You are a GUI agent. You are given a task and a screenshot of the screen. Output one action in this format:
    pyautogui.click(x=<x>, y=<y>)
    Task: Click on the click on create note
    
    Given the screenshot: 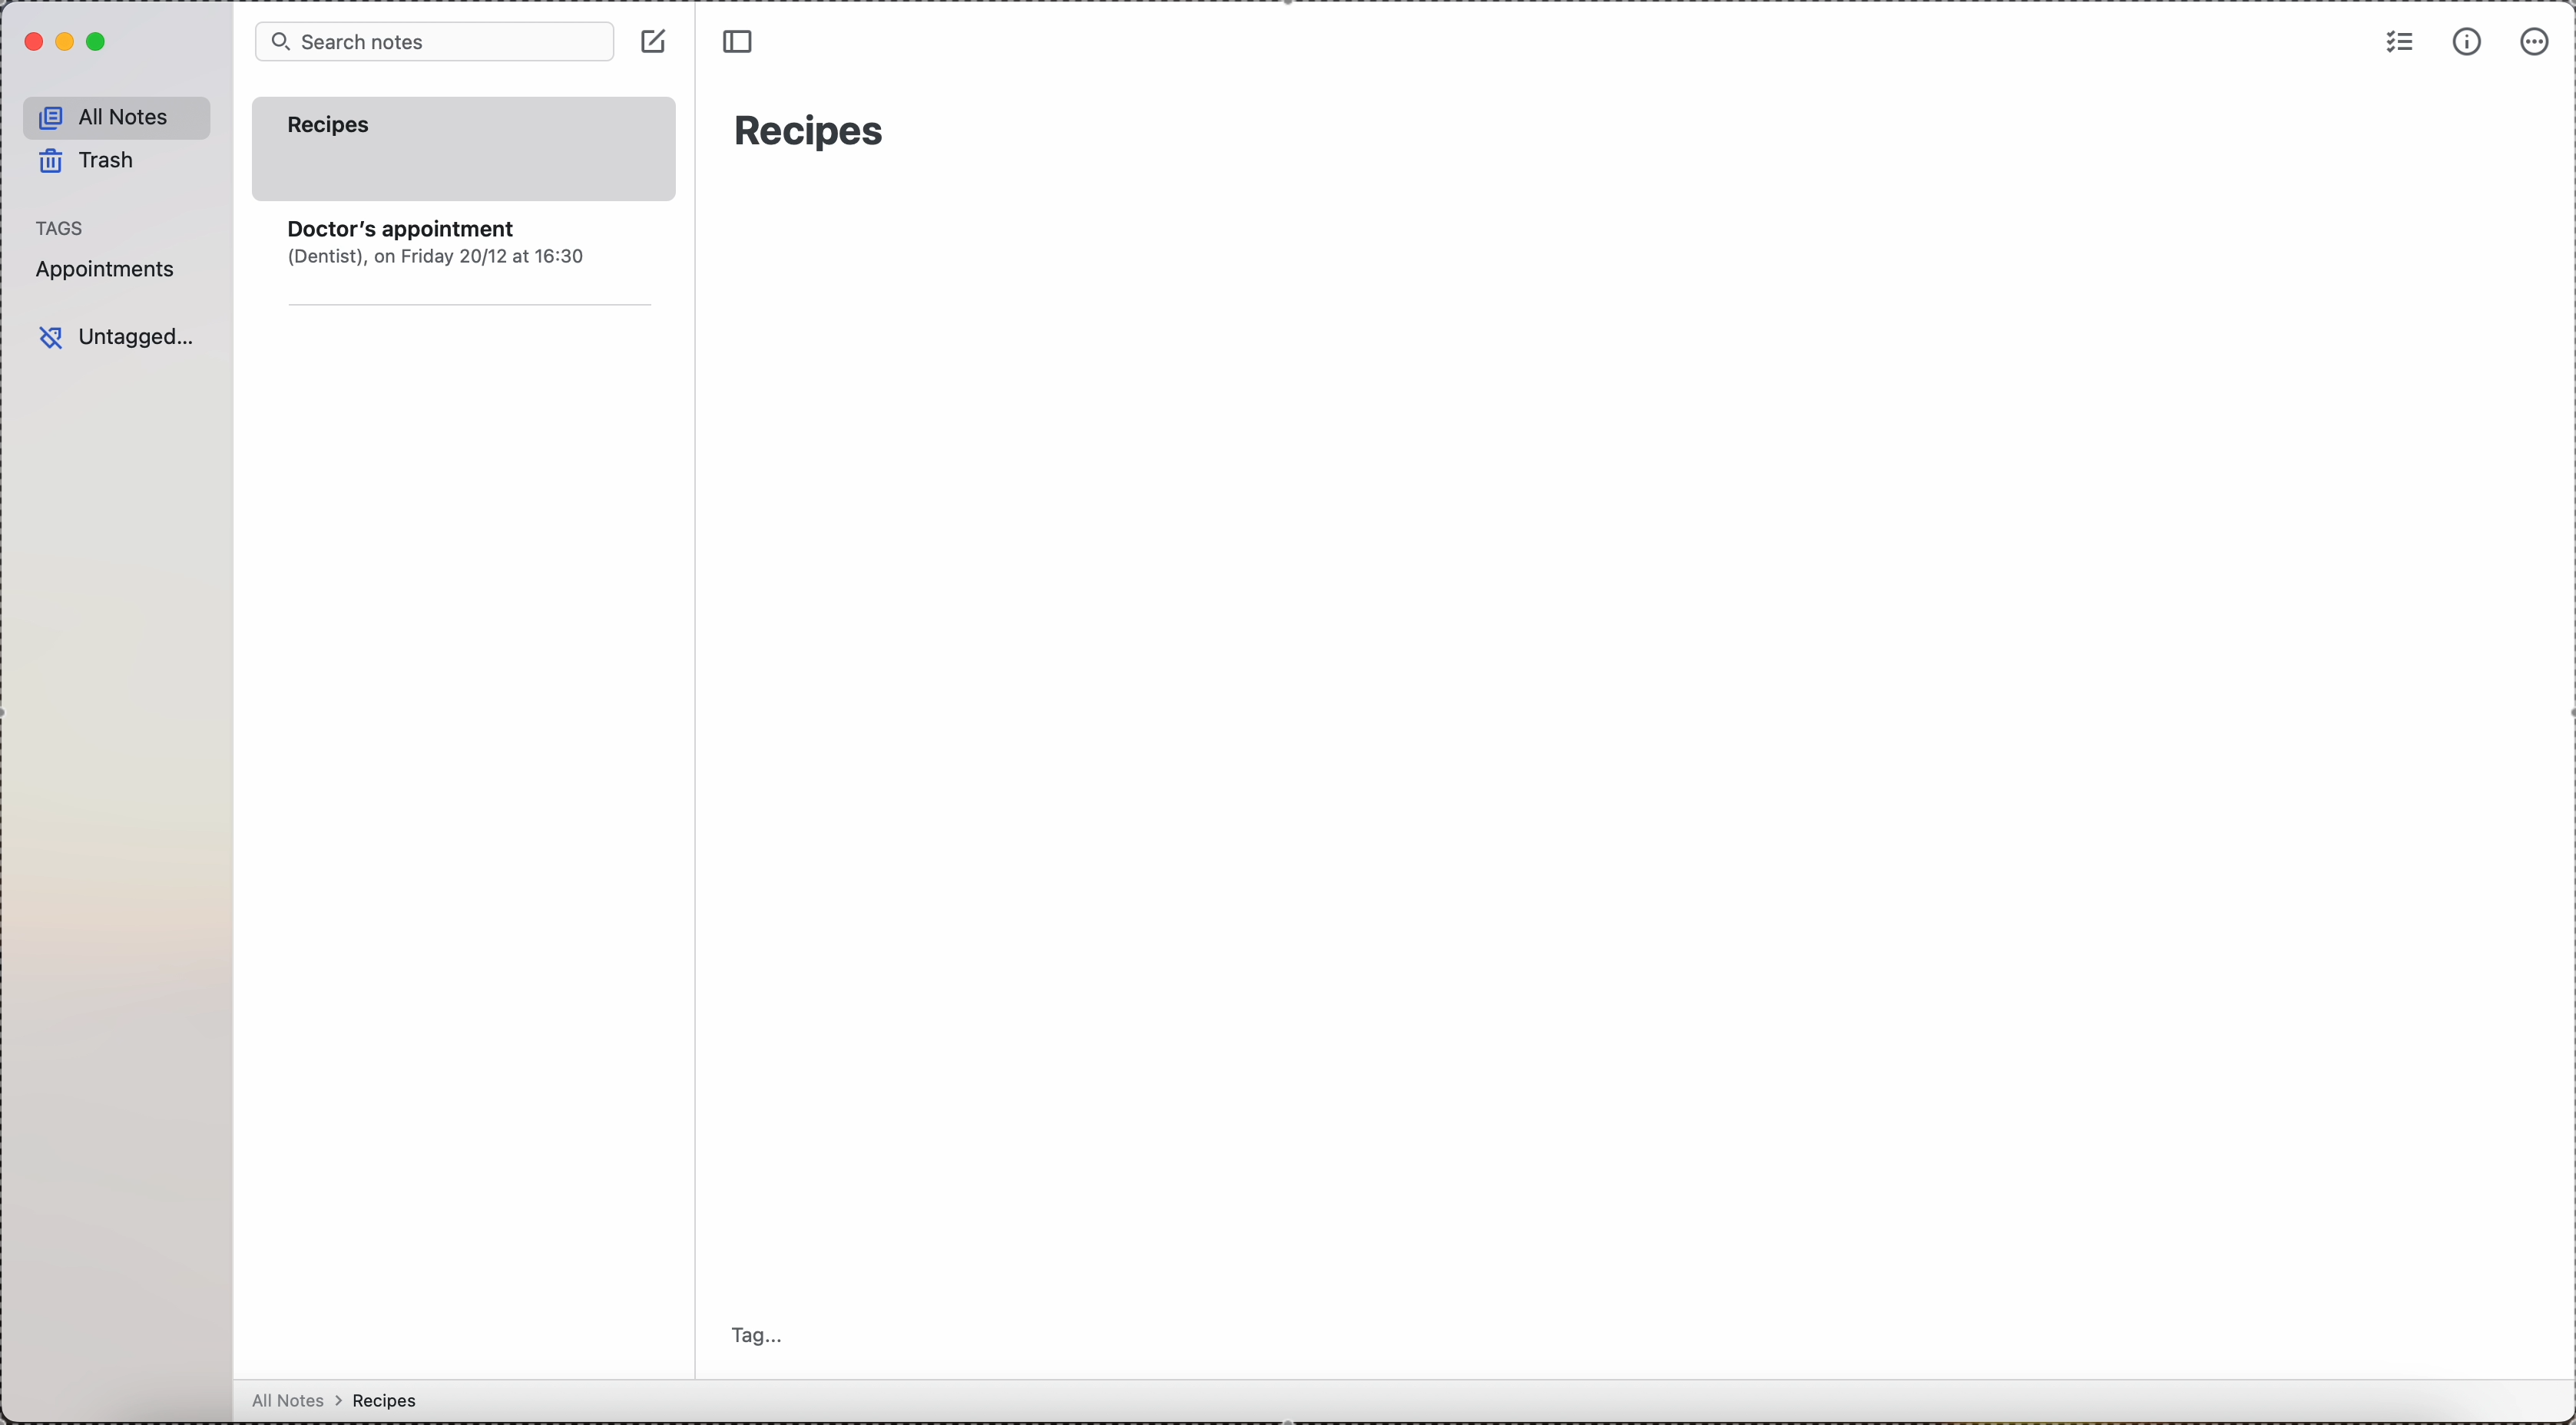 What is the action you would take?
    pyautogui.click(x=652, y=42)
    